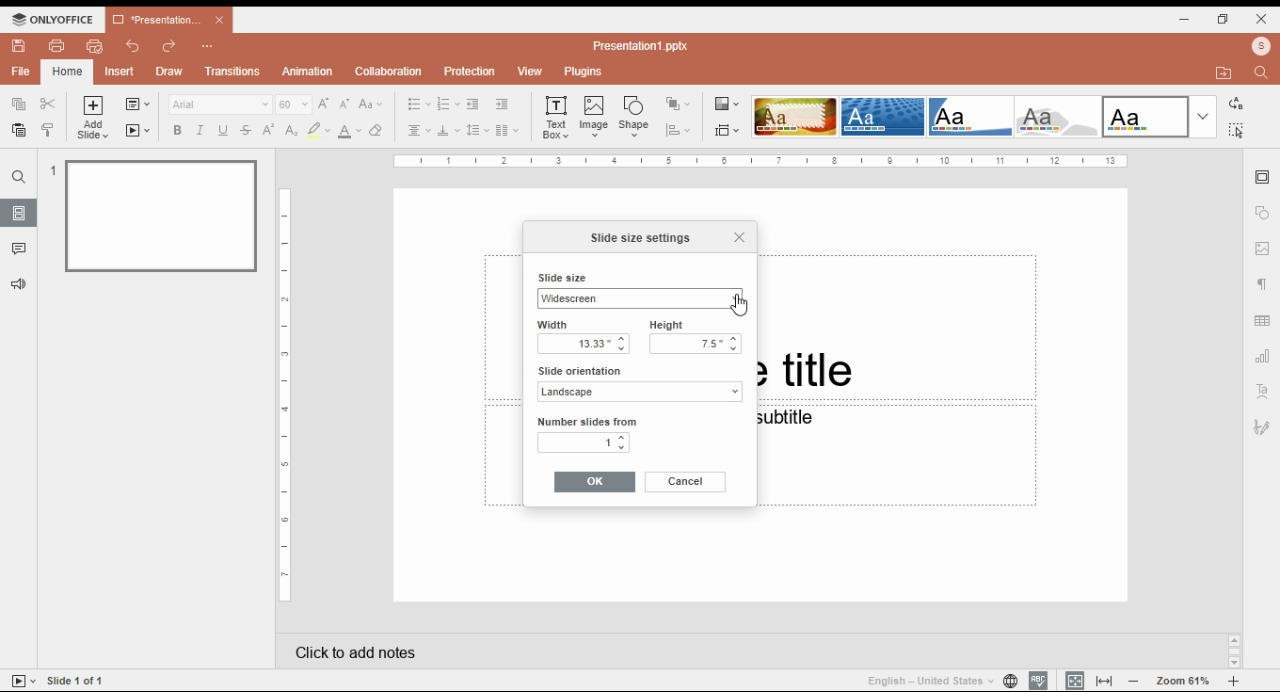 This screenshot has width=1280, height=692. Describe the element at coordinates (345, 103) in the screenshot. I see `decrement font size` at that location.